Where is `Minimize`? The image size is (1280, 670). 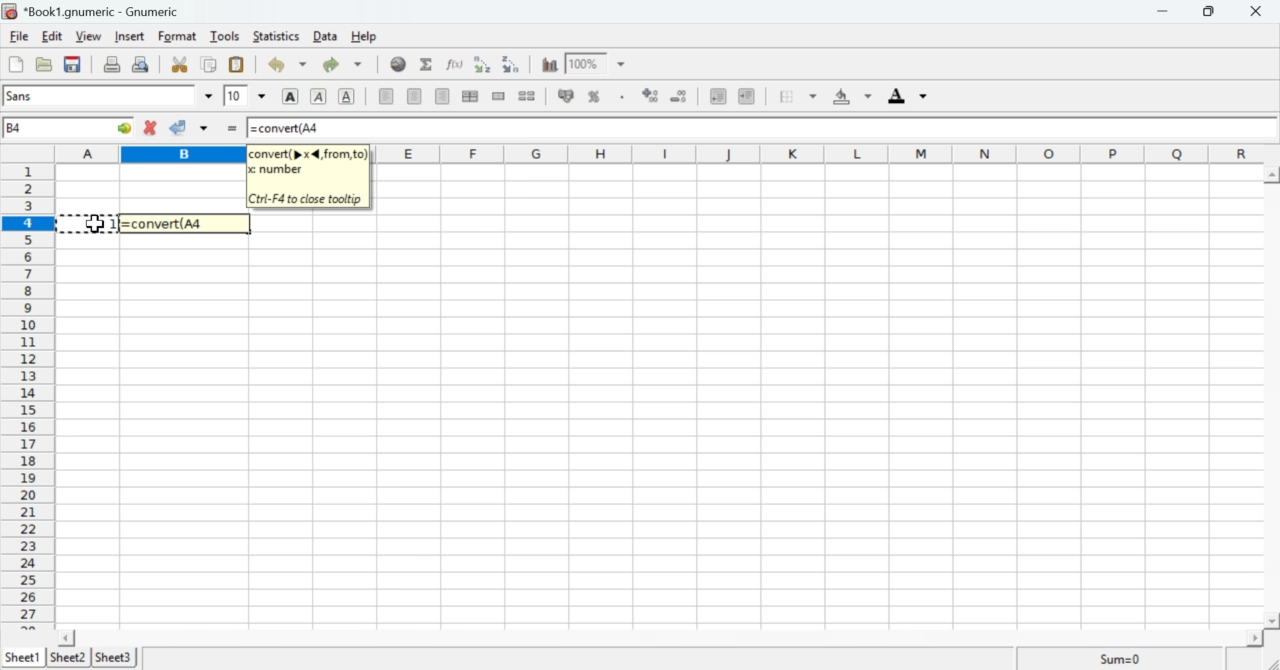
Minimize is located at coordinates (1164, 11).